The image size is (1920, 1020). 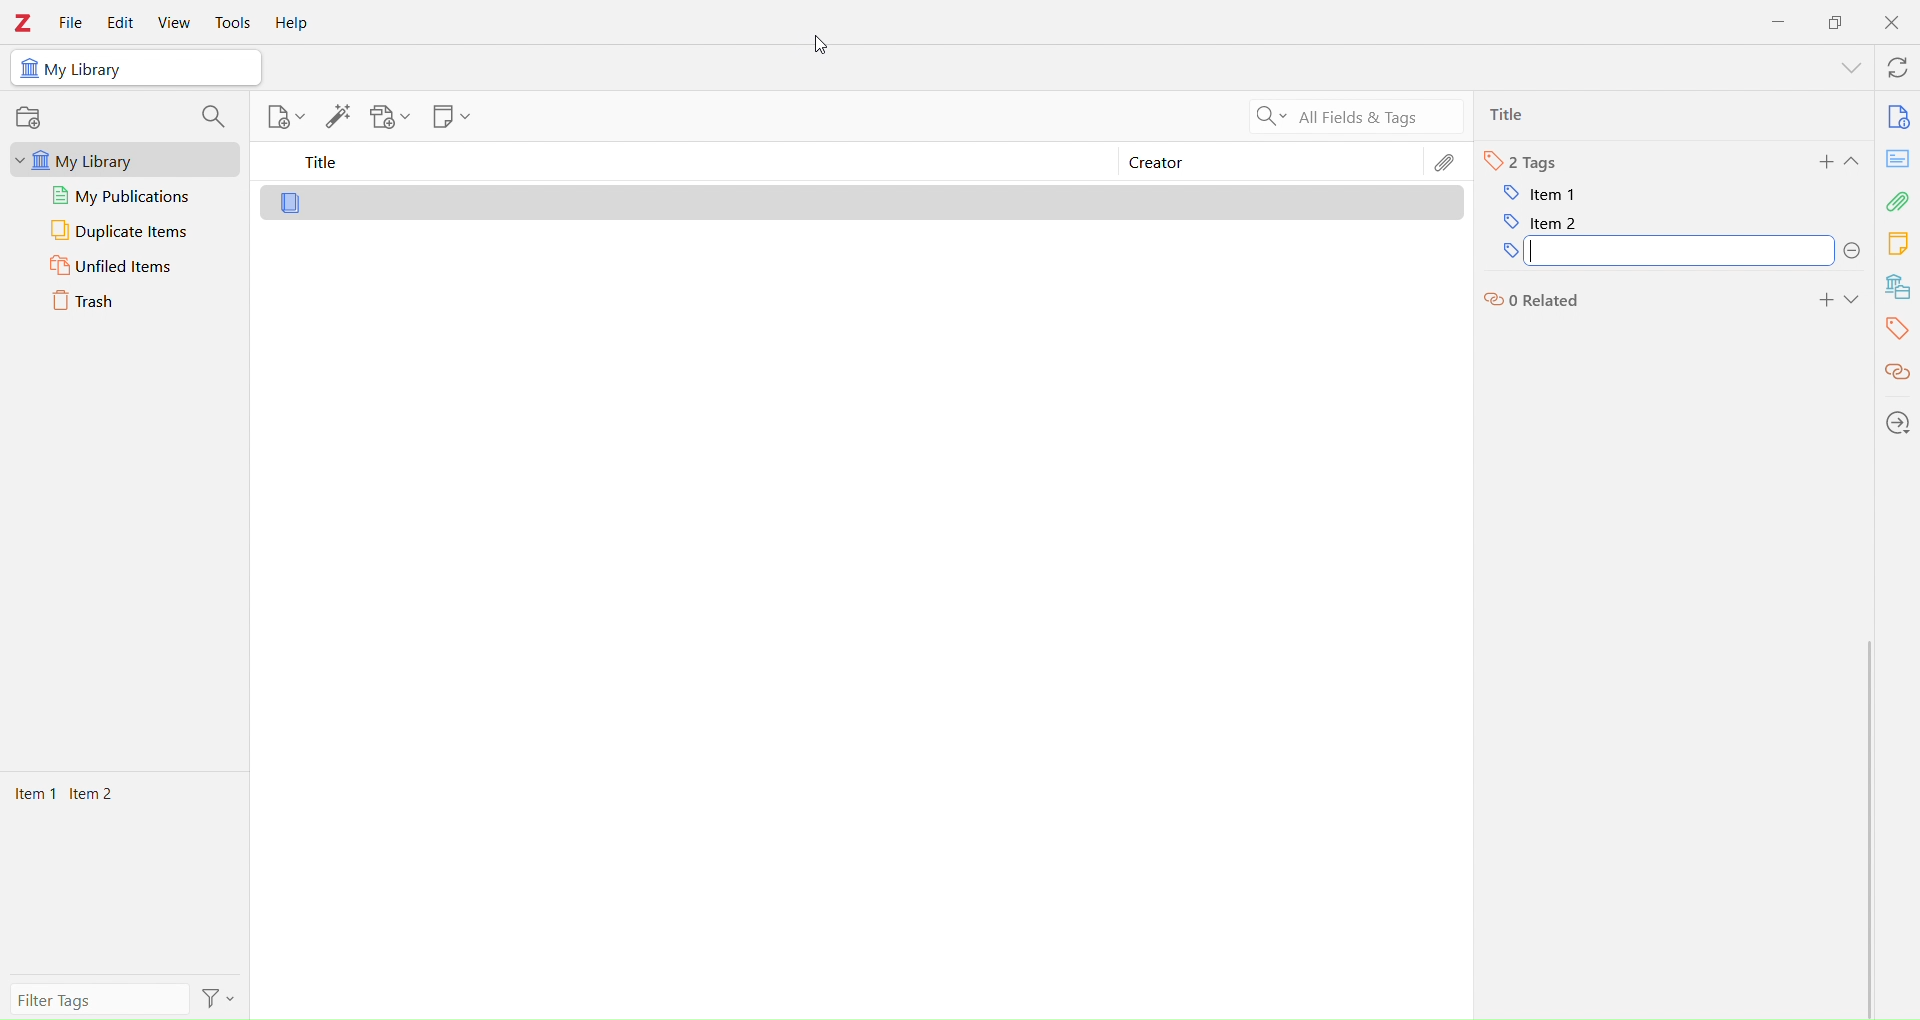 What do you see at coordinates (1844, 249) in the screenshot?
I see `delete` at bounding box center [1844, 249].